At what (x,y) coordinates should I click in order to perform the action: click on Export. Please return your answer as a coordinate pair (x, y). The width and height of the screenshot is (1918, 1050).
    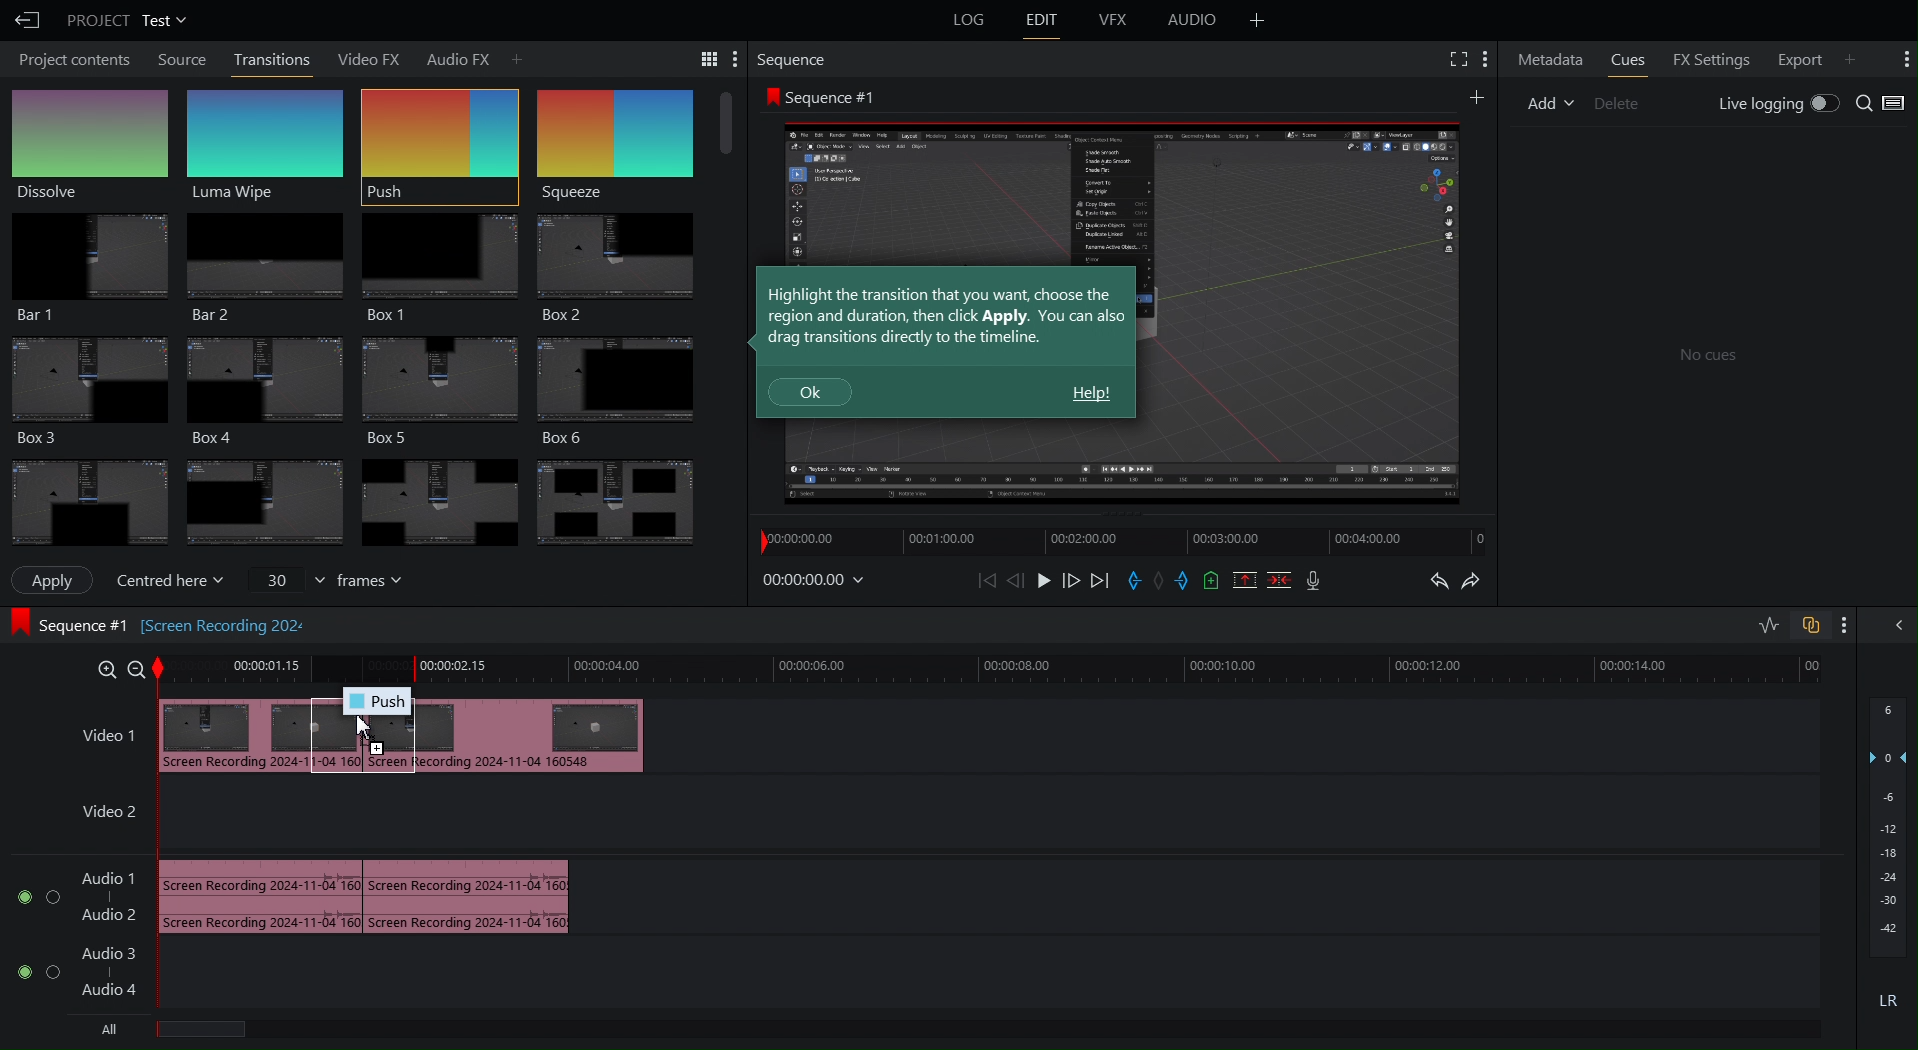
    Looking at the image, I should click on (1800, 58).